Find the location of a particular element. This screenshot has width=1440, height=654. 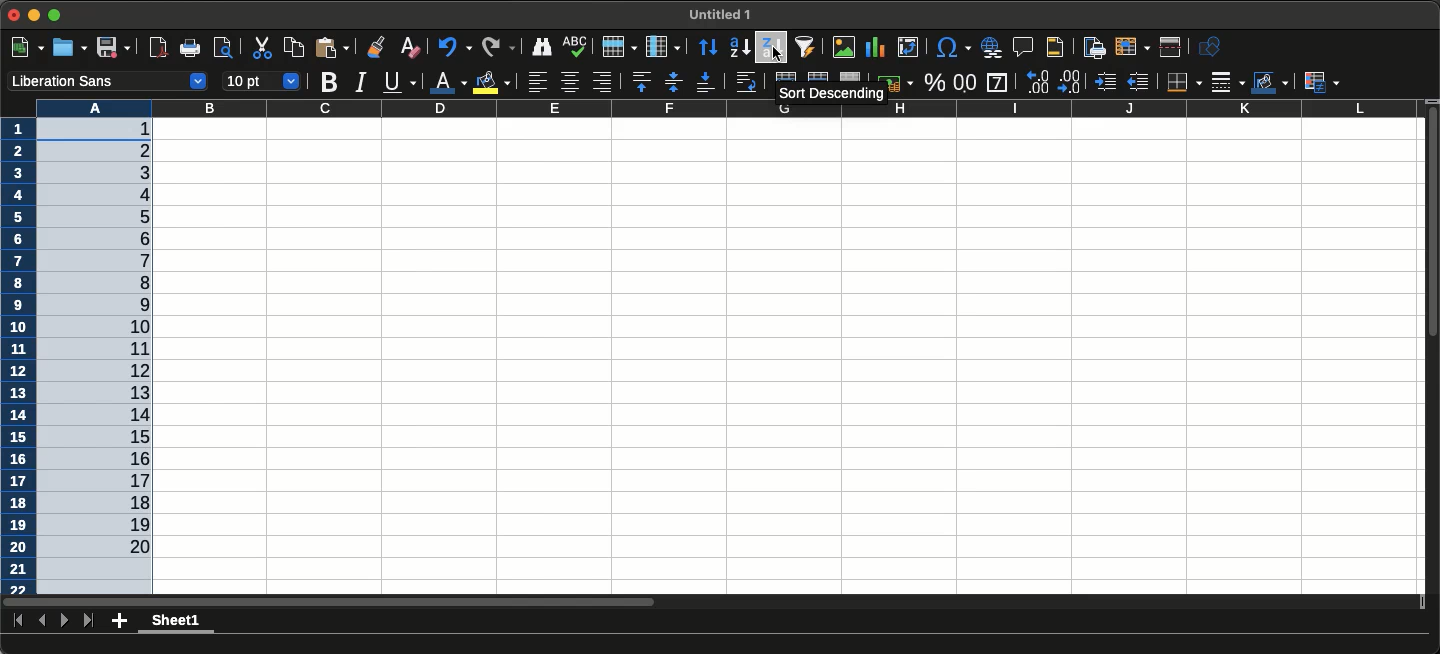

Insert image is located at coordinates (842, 47).